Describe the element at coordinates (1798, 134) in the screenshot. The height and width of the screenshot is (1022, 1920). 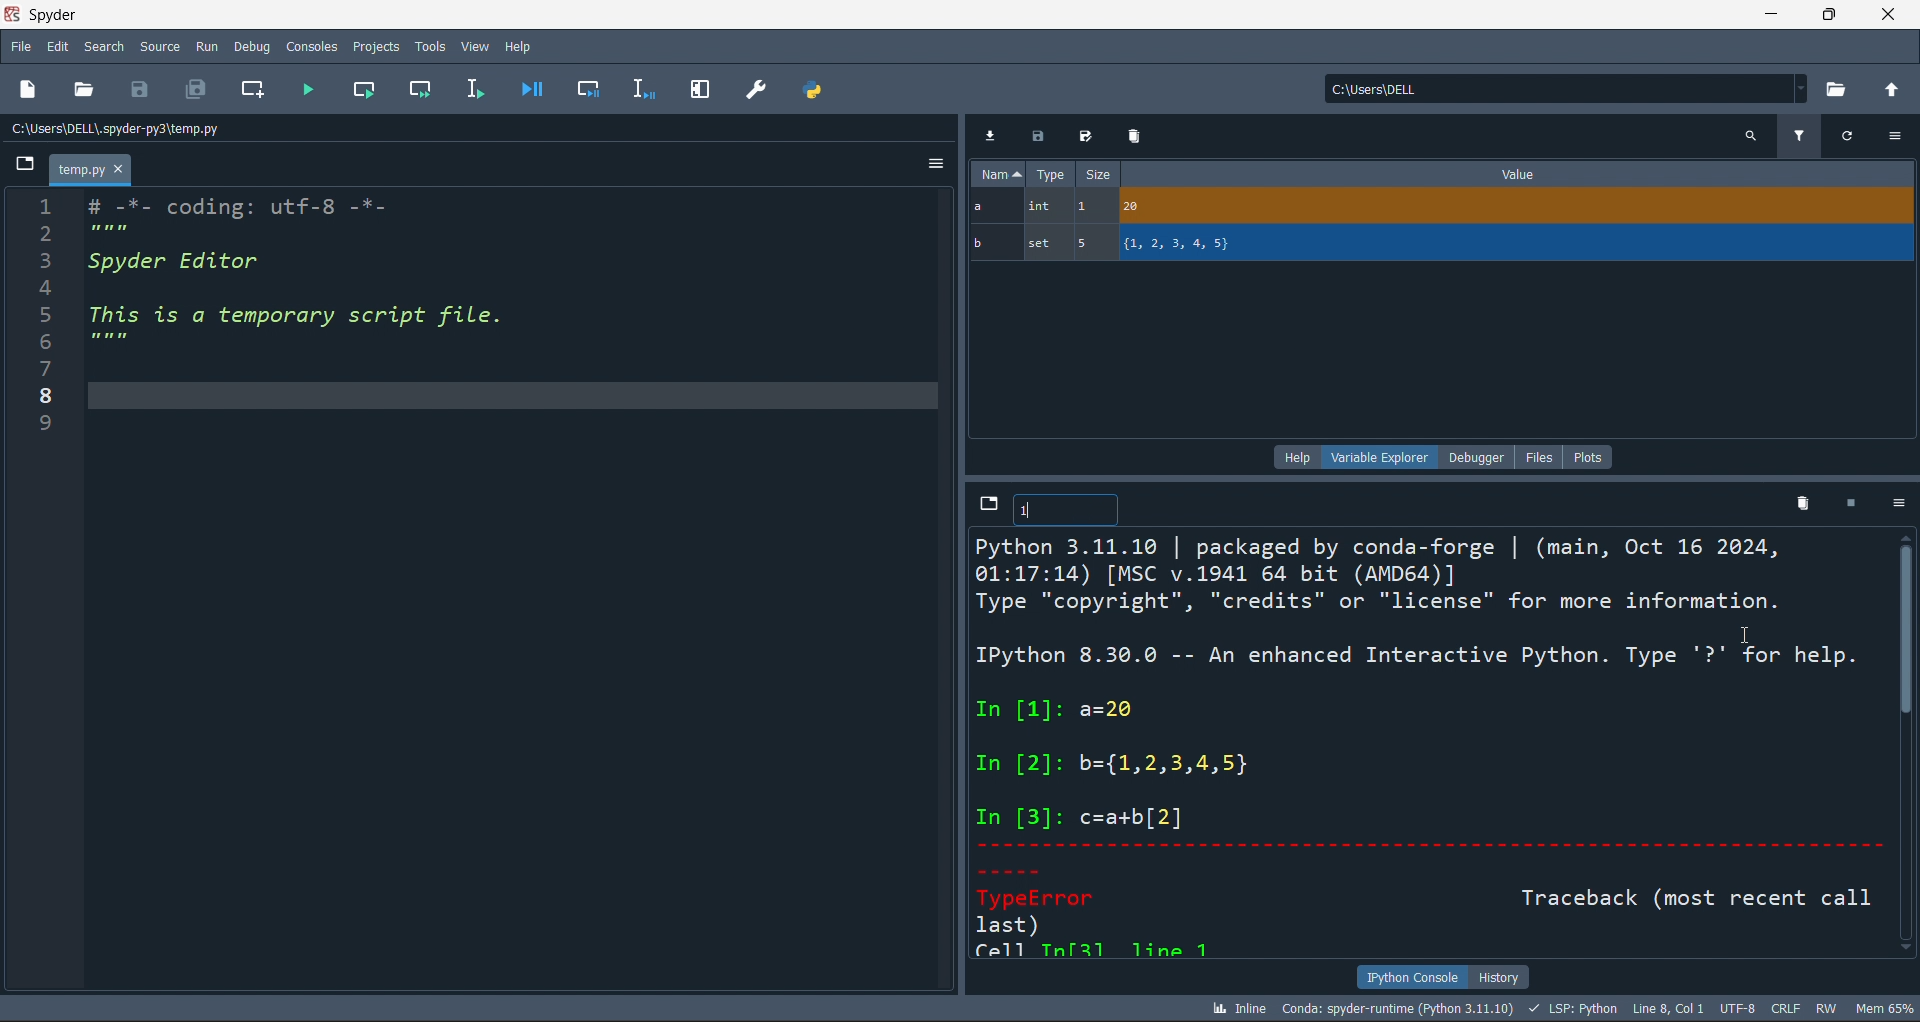
I see `filter` at that location.